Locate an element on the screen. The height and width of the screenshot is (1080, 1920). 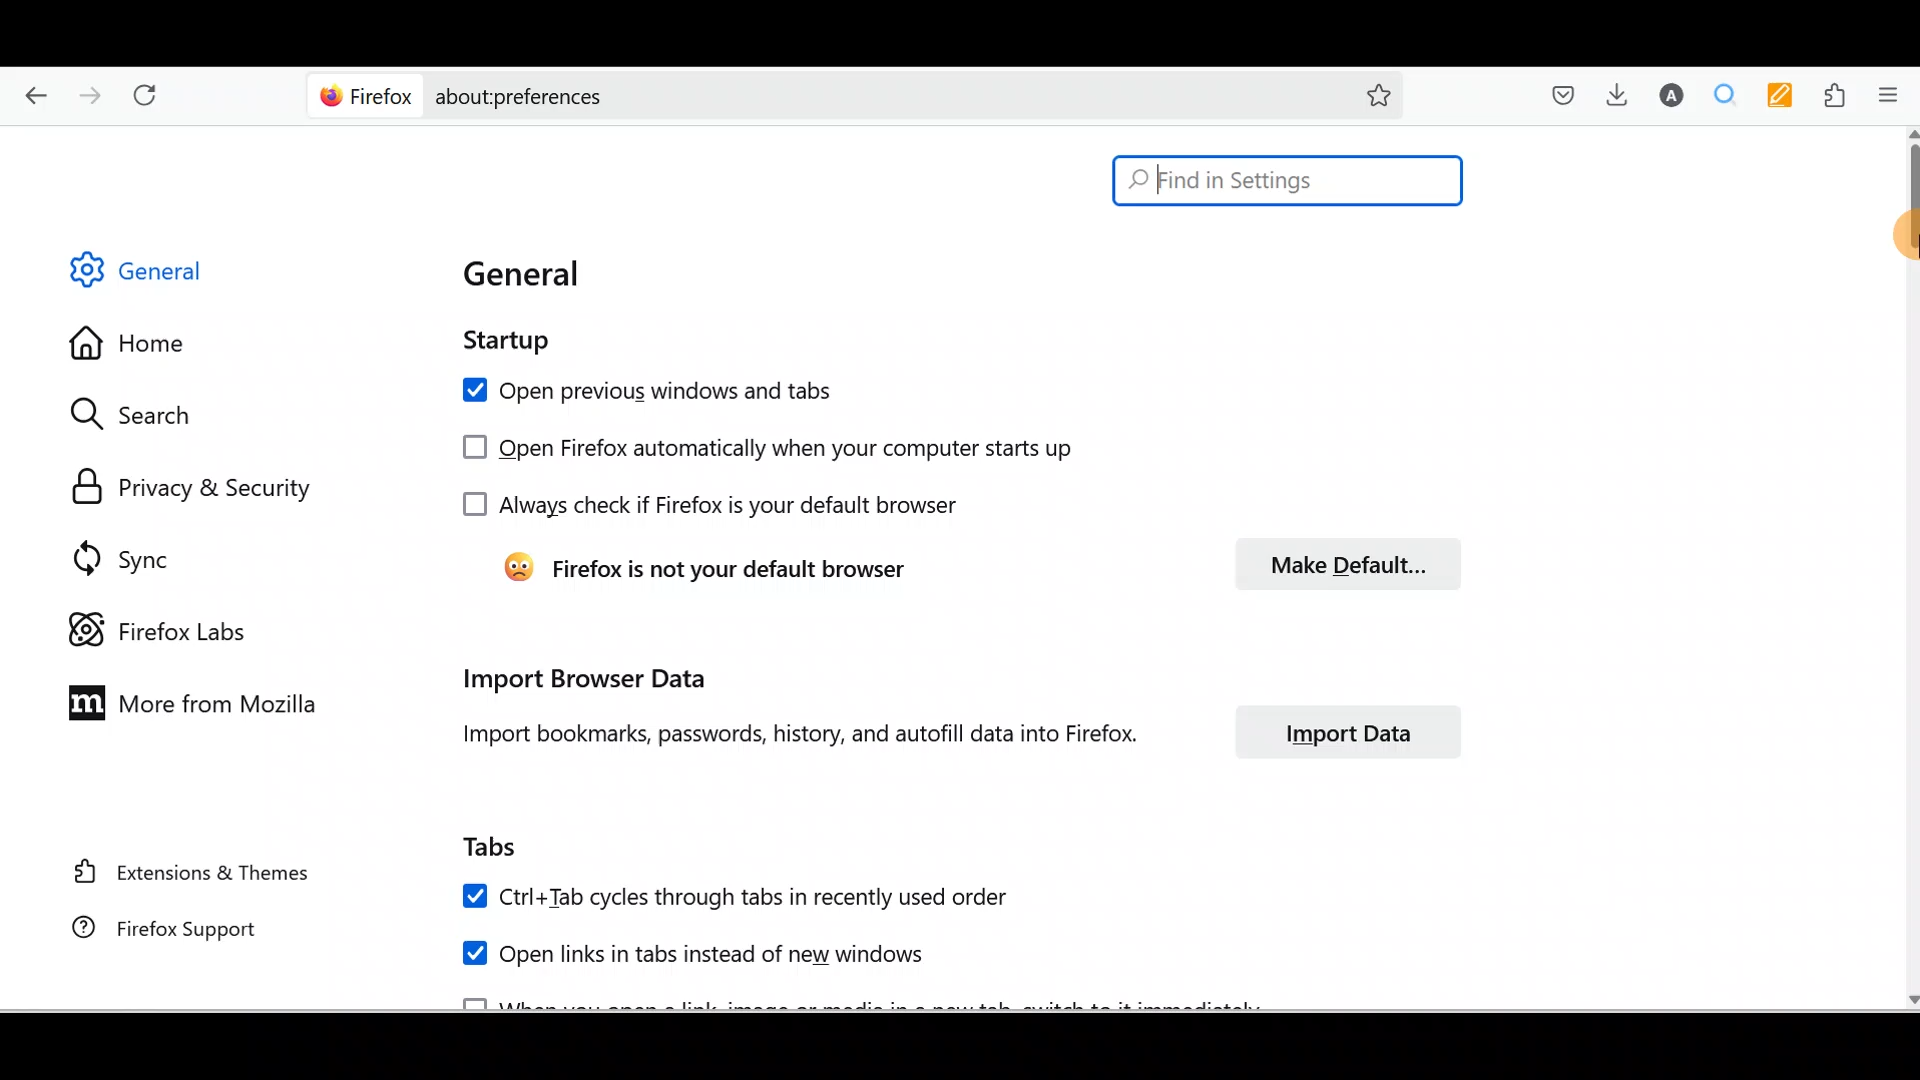
scroll up is located at coordinates (1908, 133).